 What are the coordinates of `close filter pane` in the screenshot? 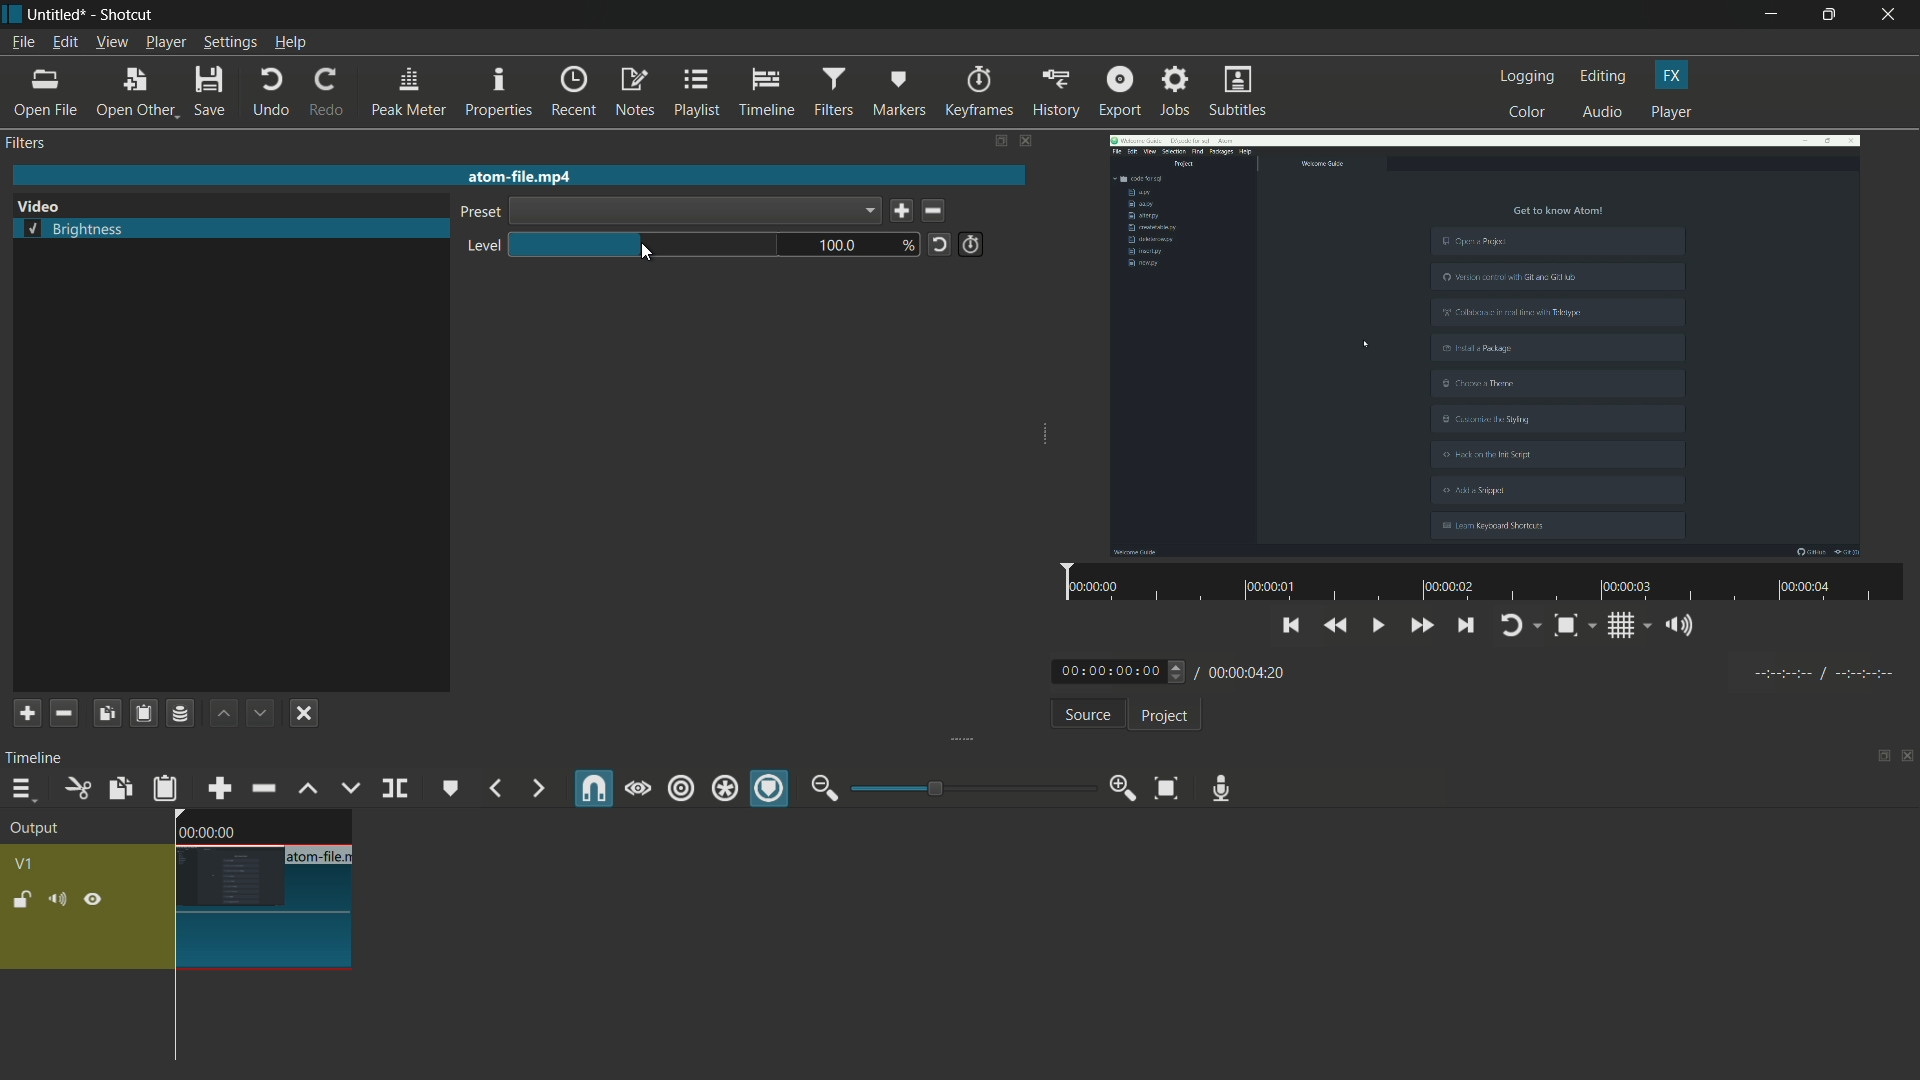 It's located at (1028, 143).